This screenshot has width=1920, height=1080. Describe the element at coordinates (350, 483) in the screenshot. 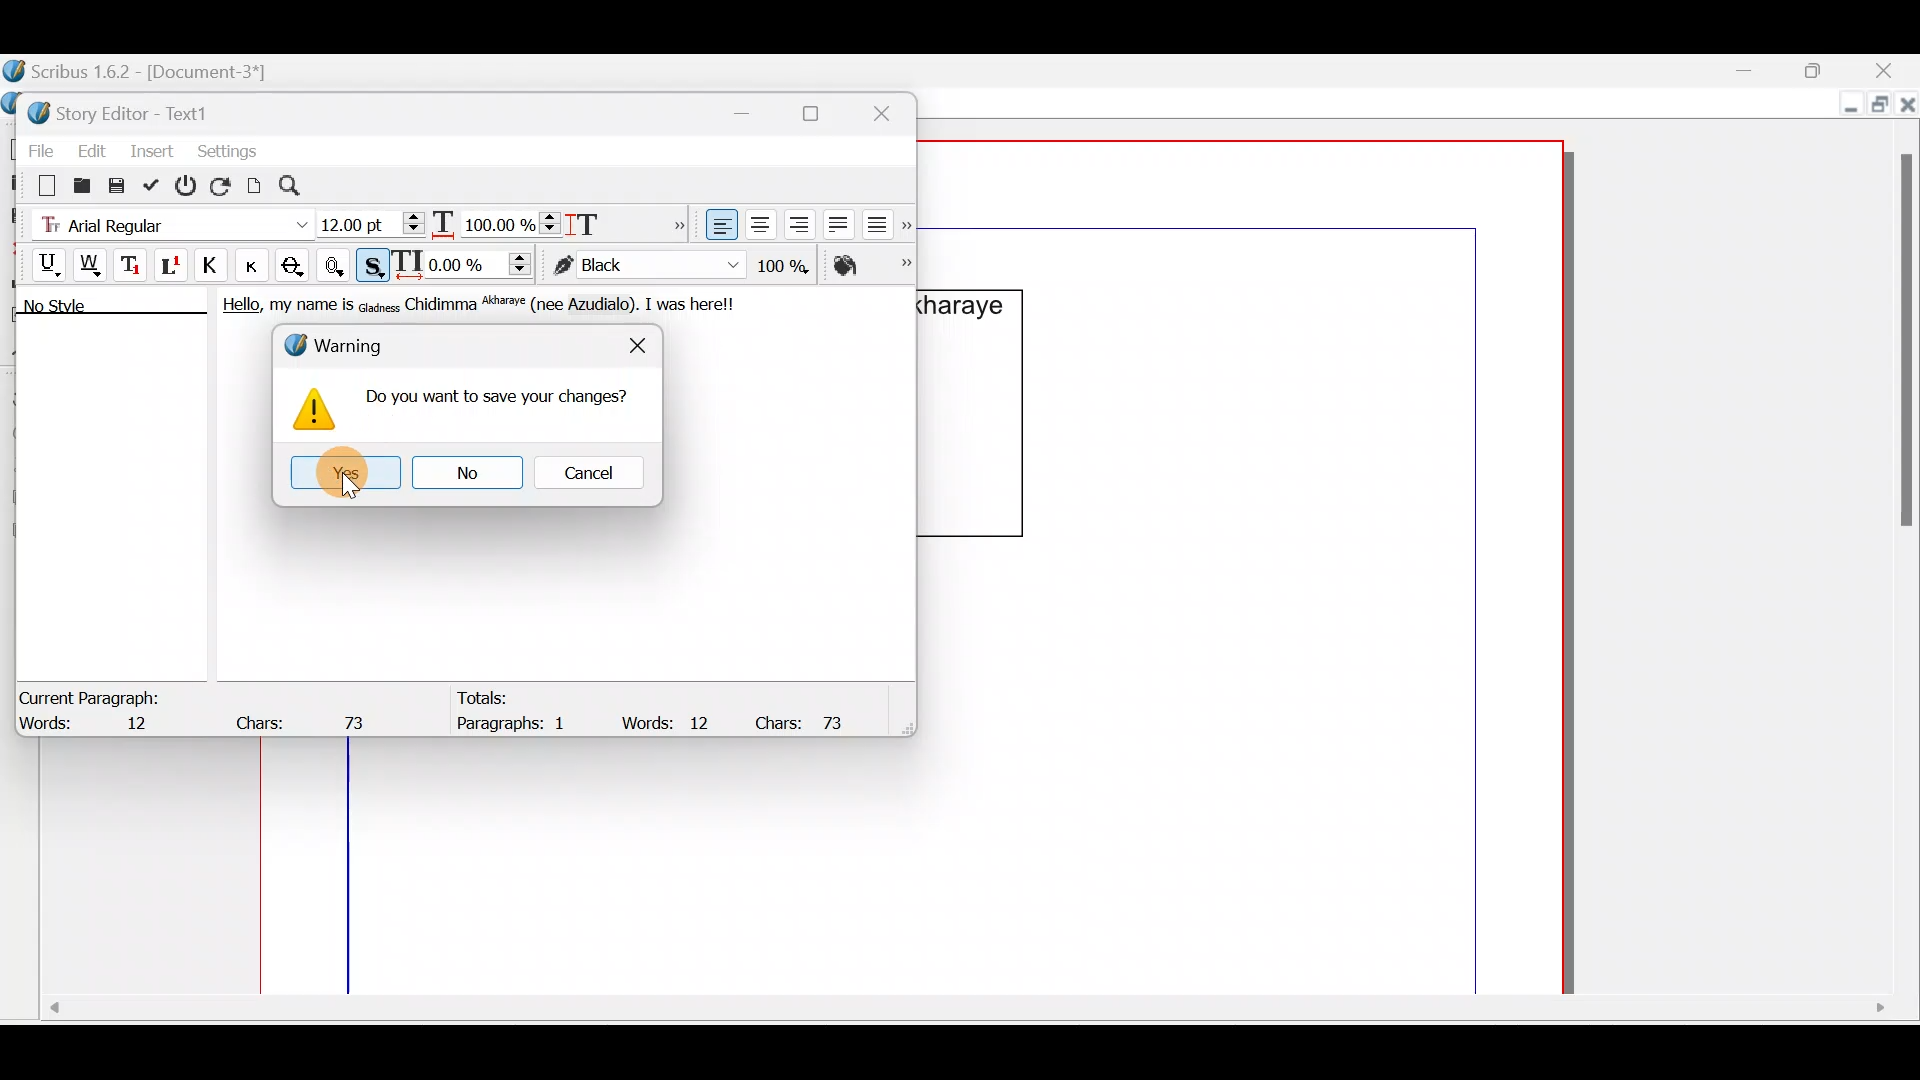

I see `Cursor` at that location.